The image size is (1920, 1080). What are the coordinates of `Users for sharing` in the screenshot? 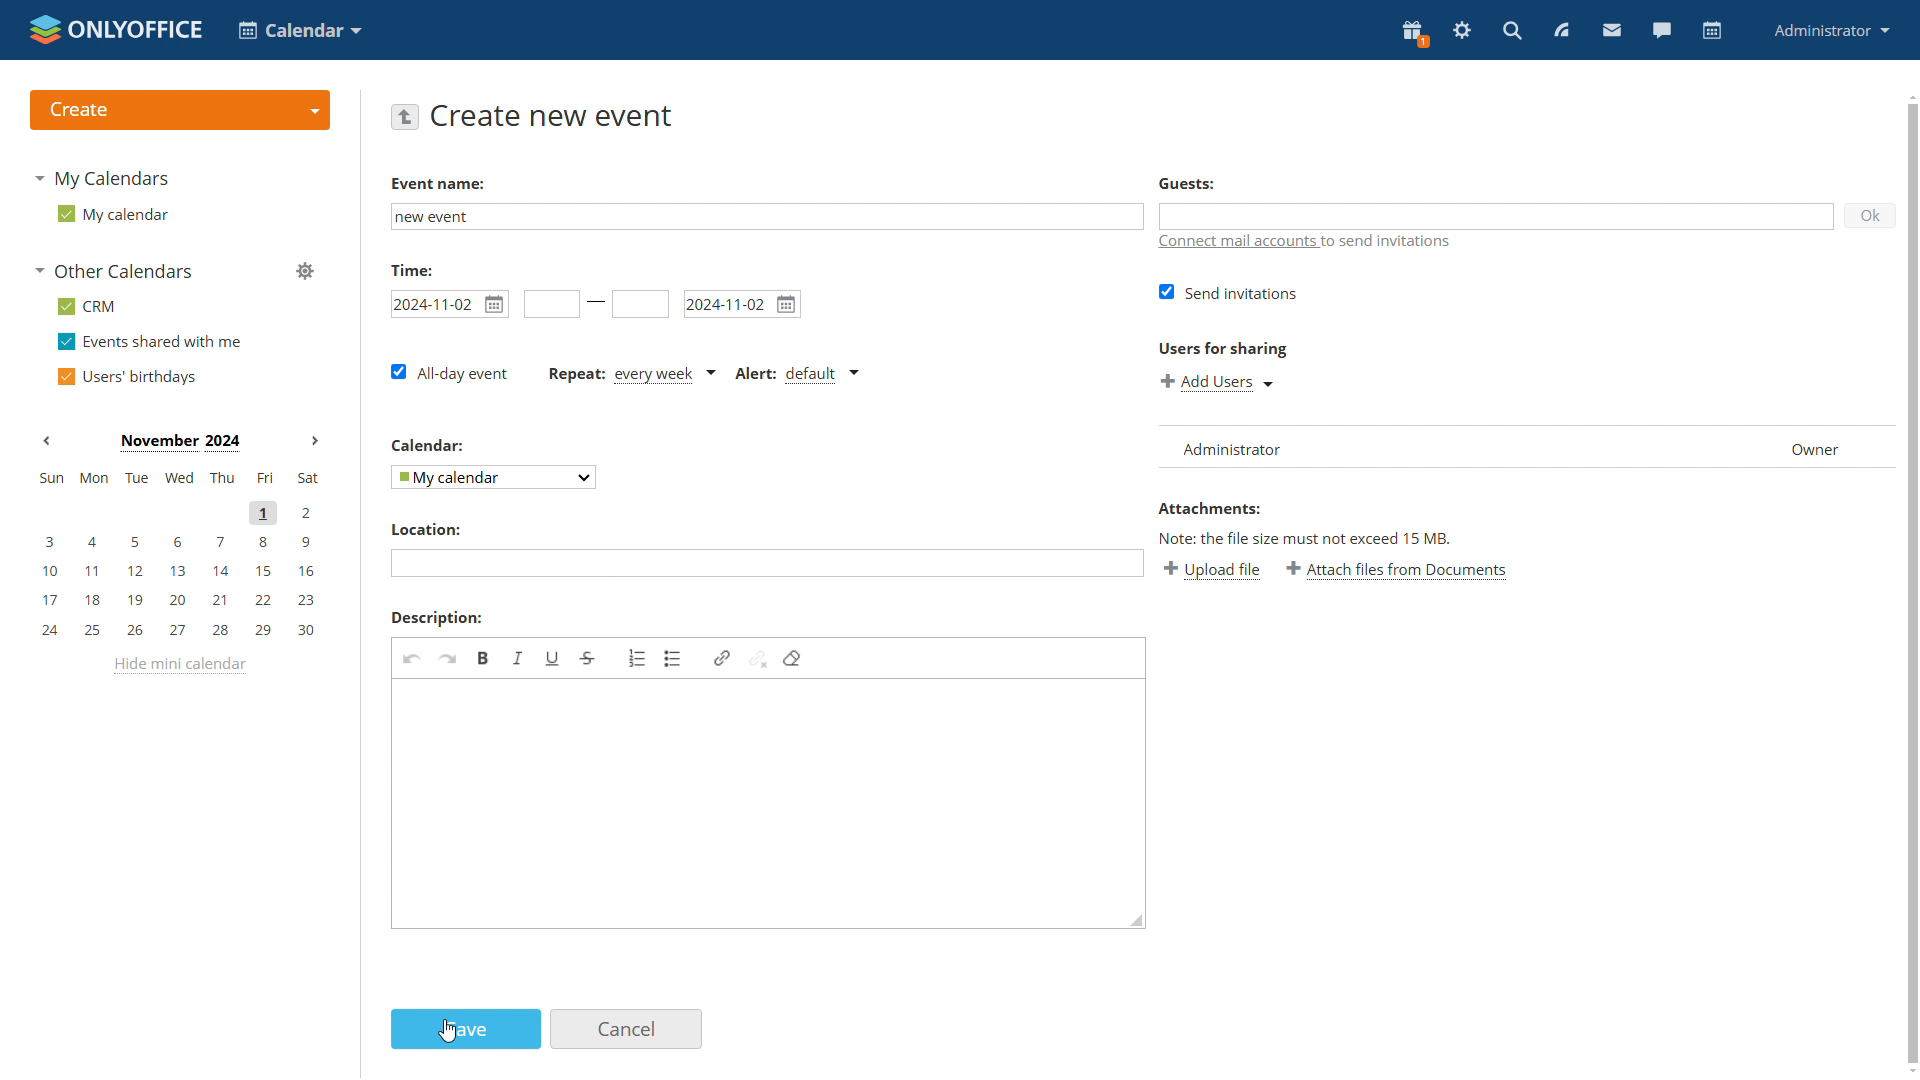 It's located at (1220, 345).